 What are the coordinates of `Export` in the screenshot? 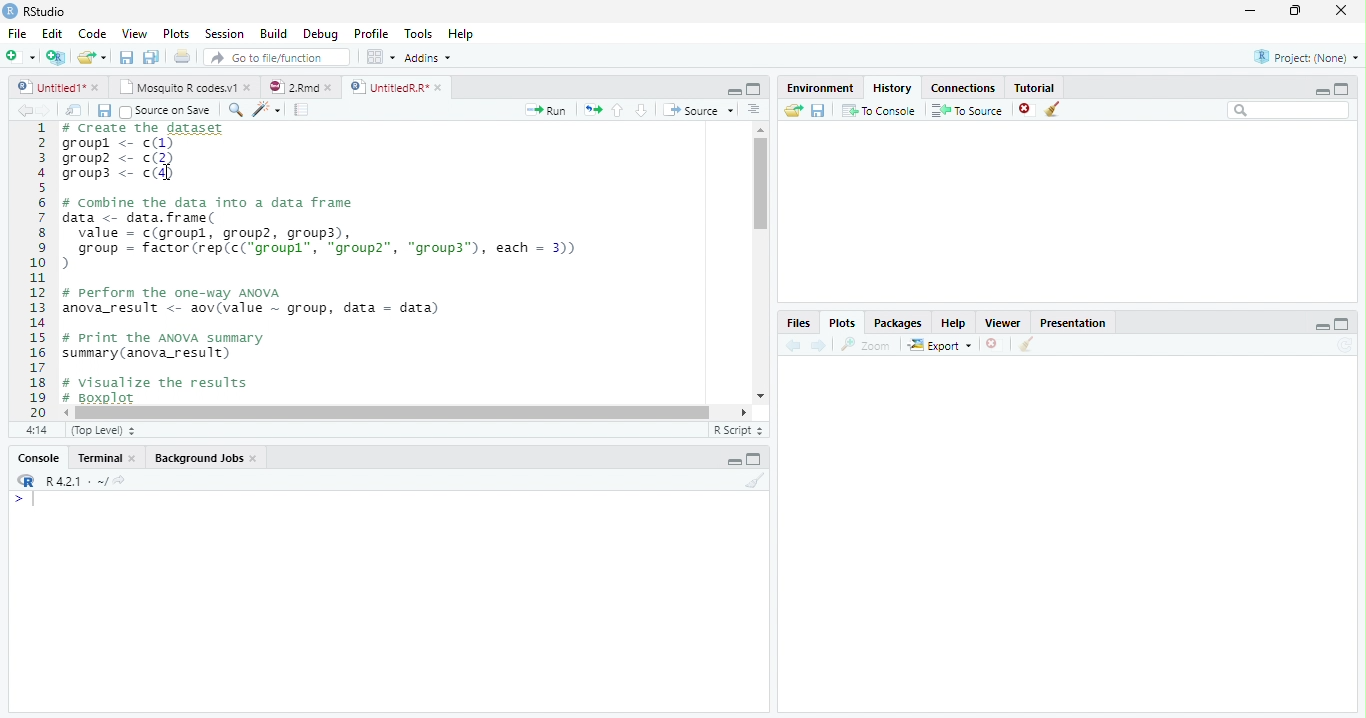 It's located at (941, 345).